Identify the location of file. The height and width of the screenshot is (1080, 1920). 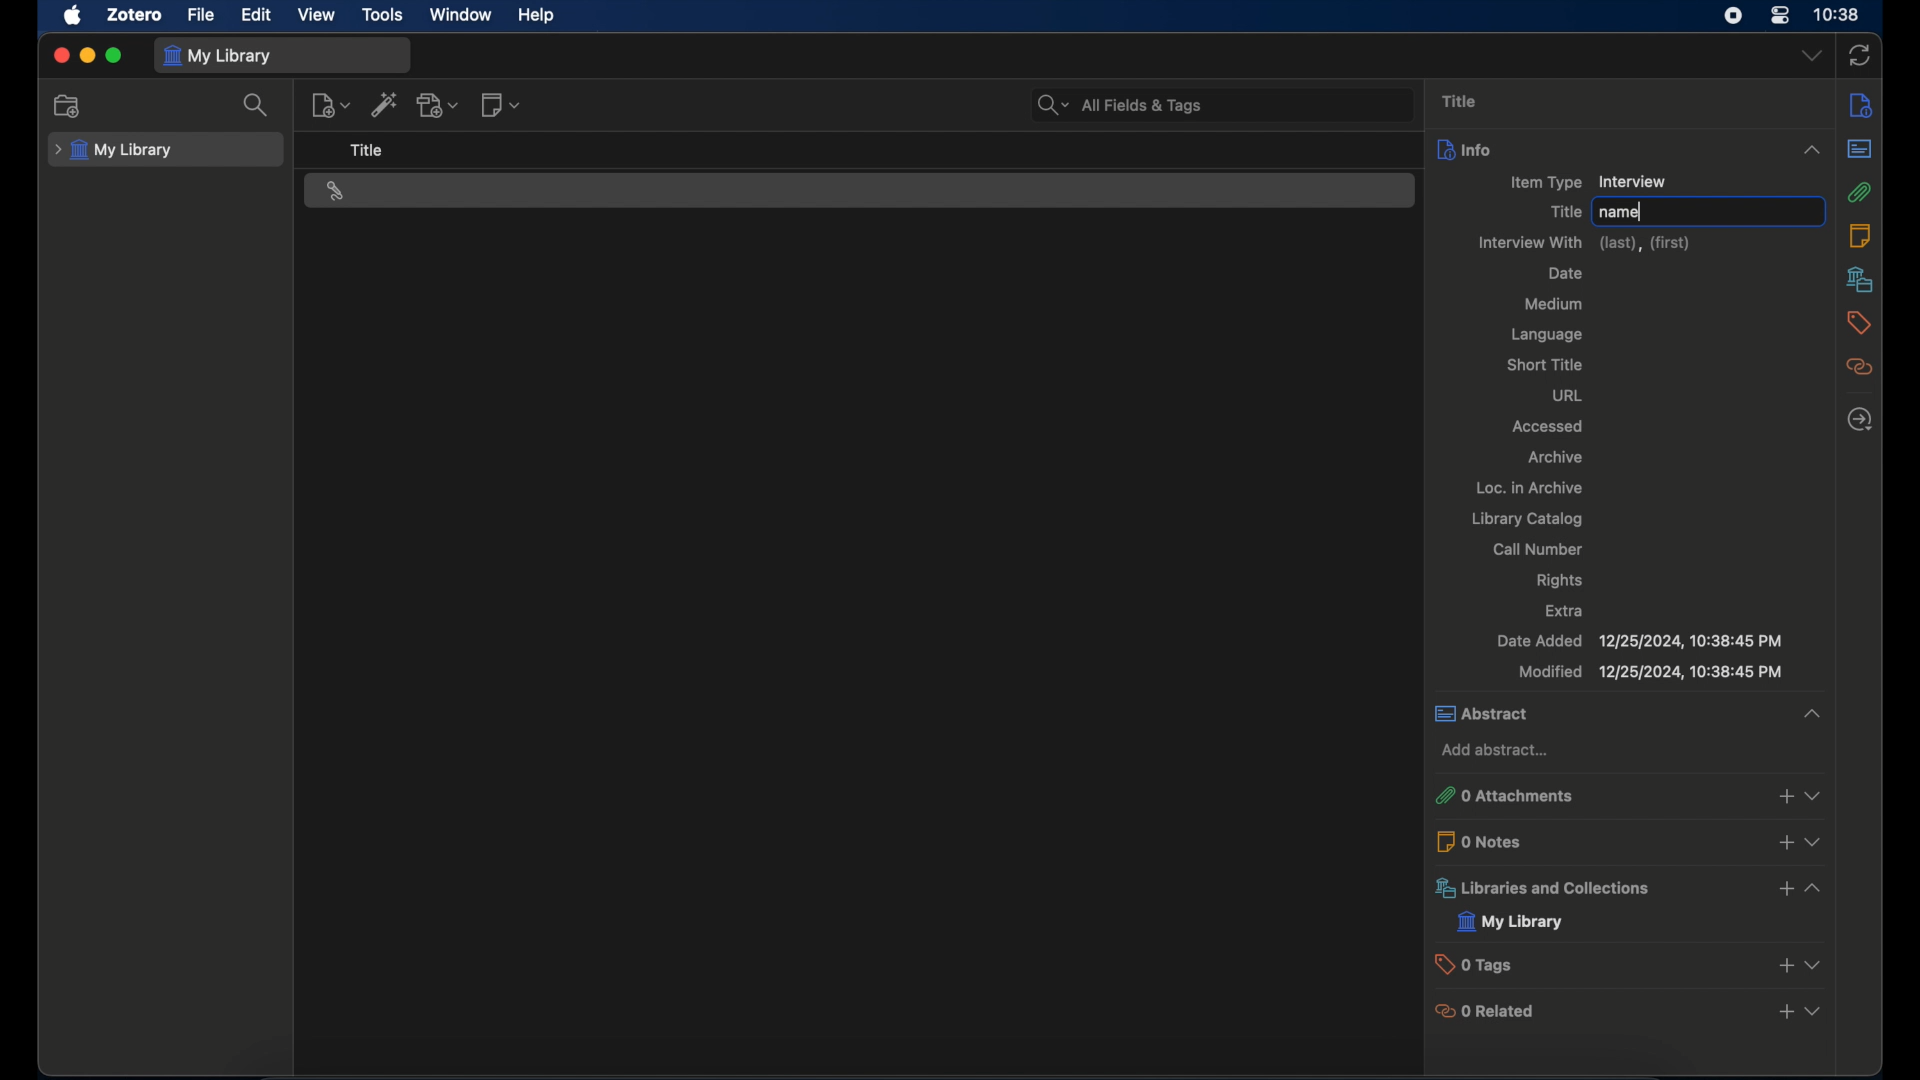
(202, 16).